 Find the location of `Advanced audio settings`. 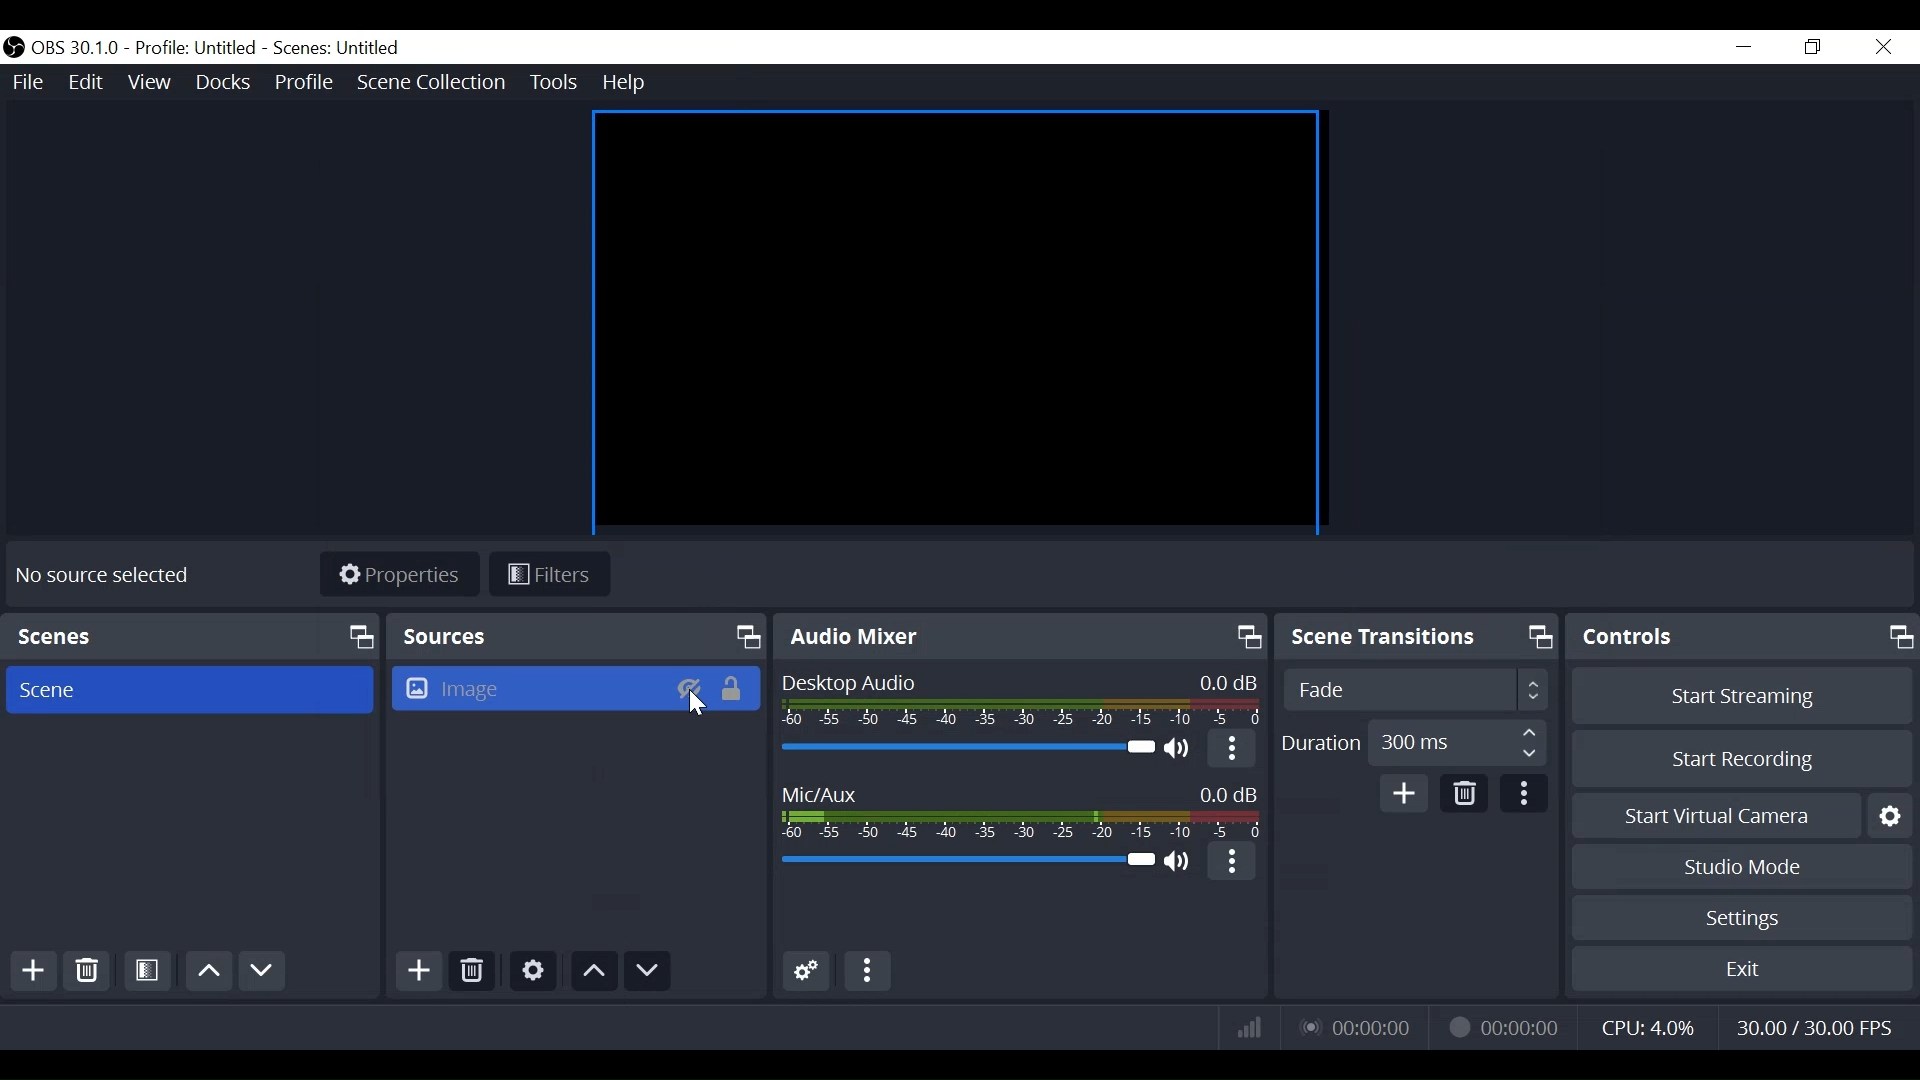

Advanced audio settings is located at coordinates (806, 970).